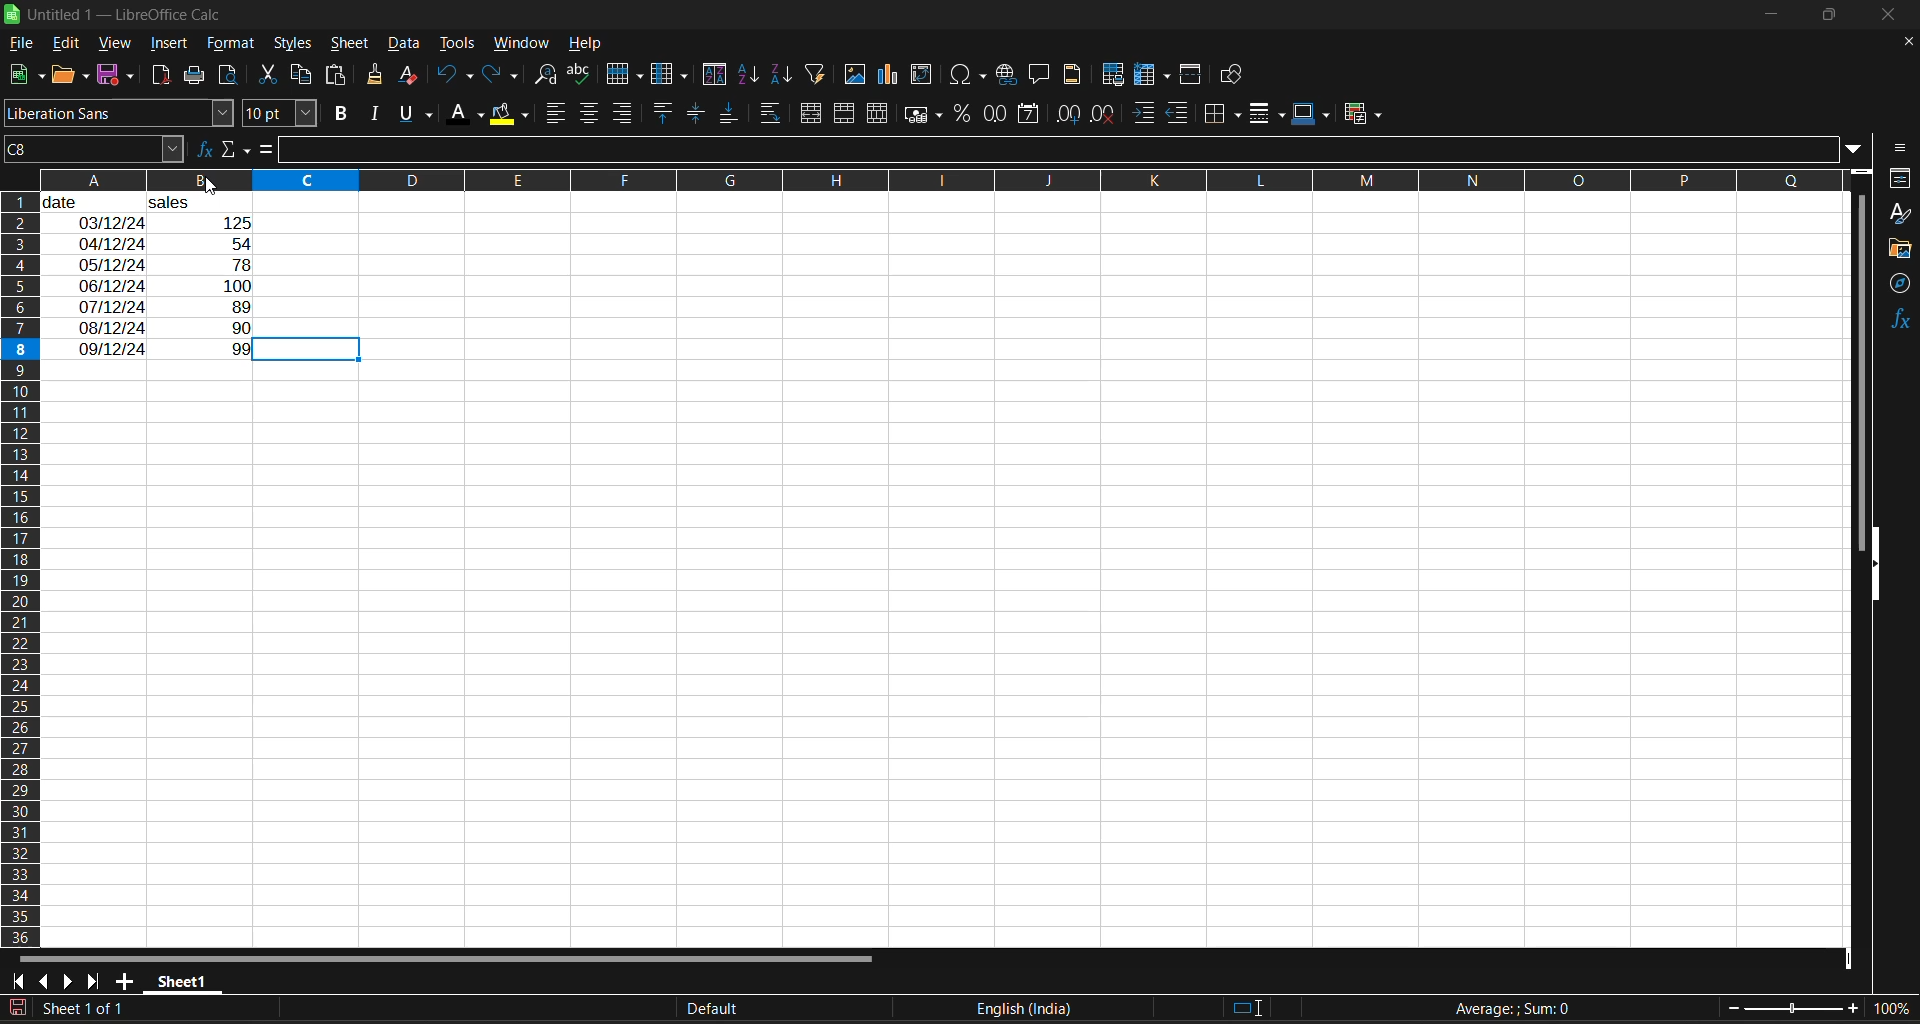  Describe the element at coordinates (233, 43) in the screenshot. I see `format` at that location.